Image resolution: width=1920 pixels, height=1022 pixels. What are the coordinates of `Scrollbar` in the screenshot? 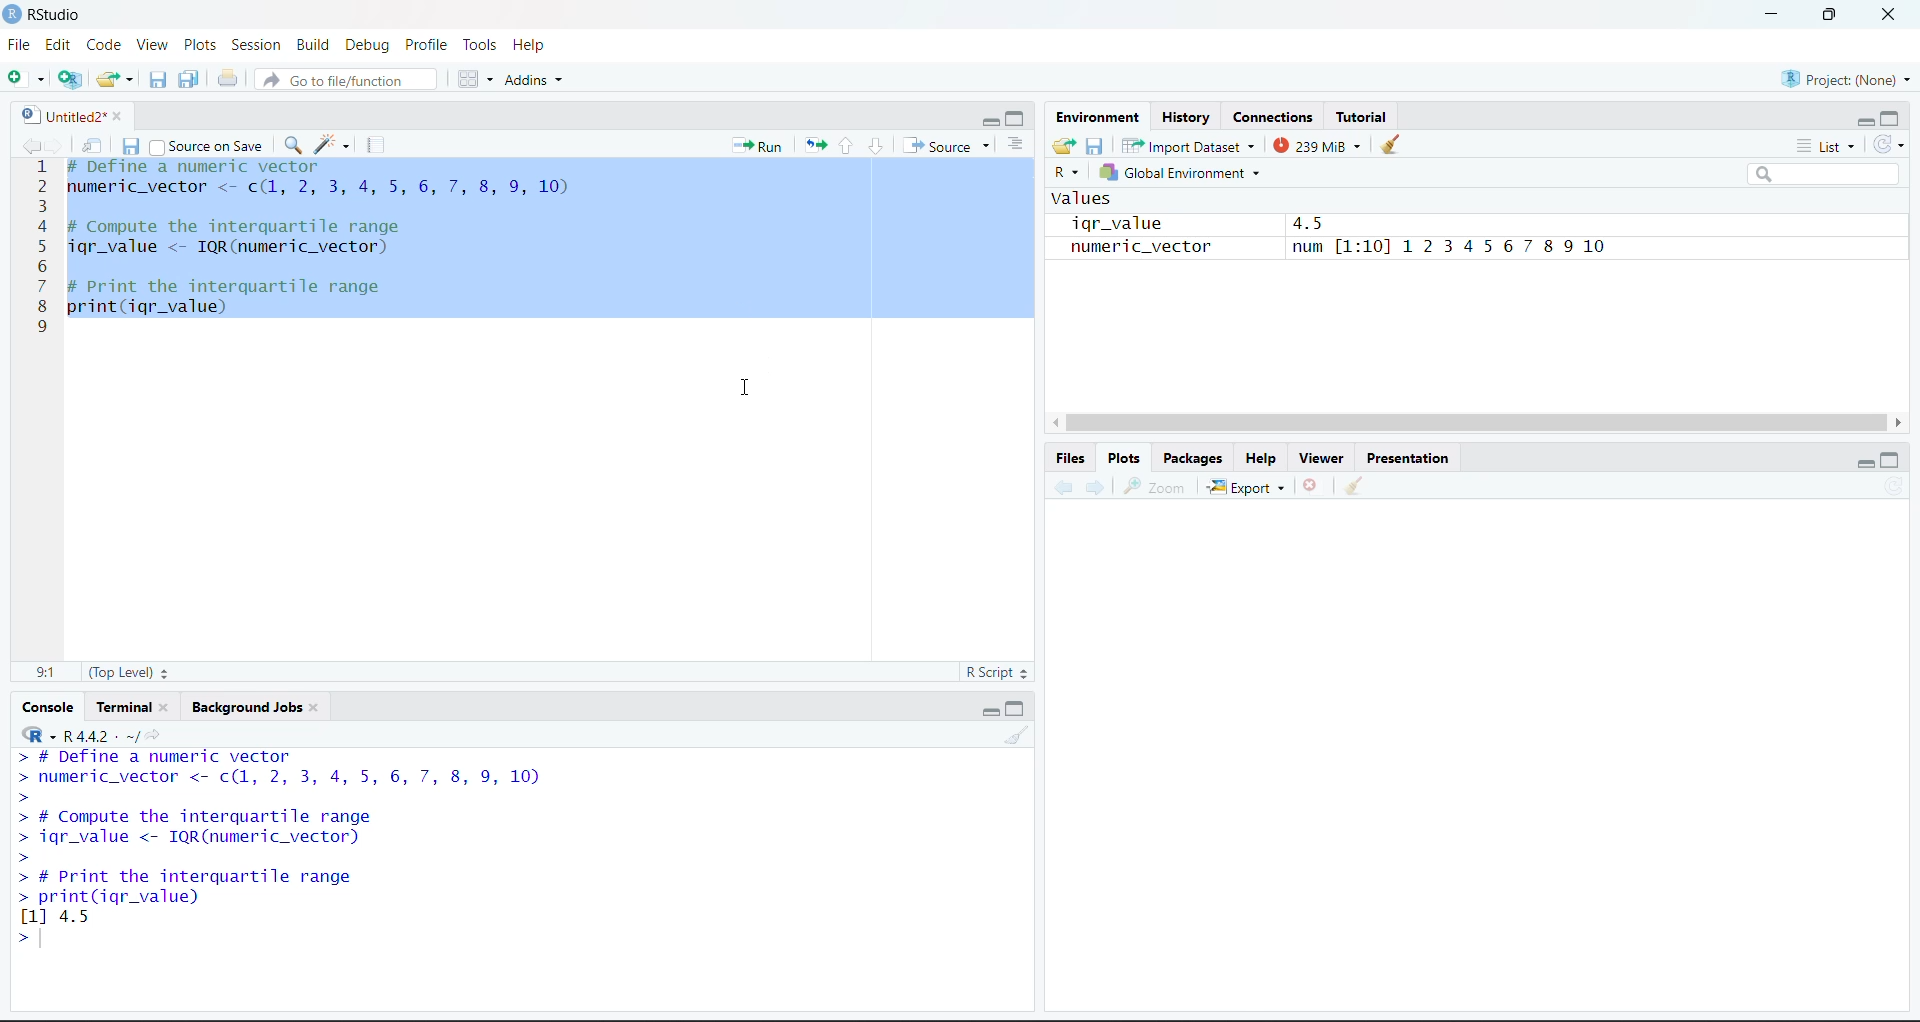 It's located at (1479, 420).